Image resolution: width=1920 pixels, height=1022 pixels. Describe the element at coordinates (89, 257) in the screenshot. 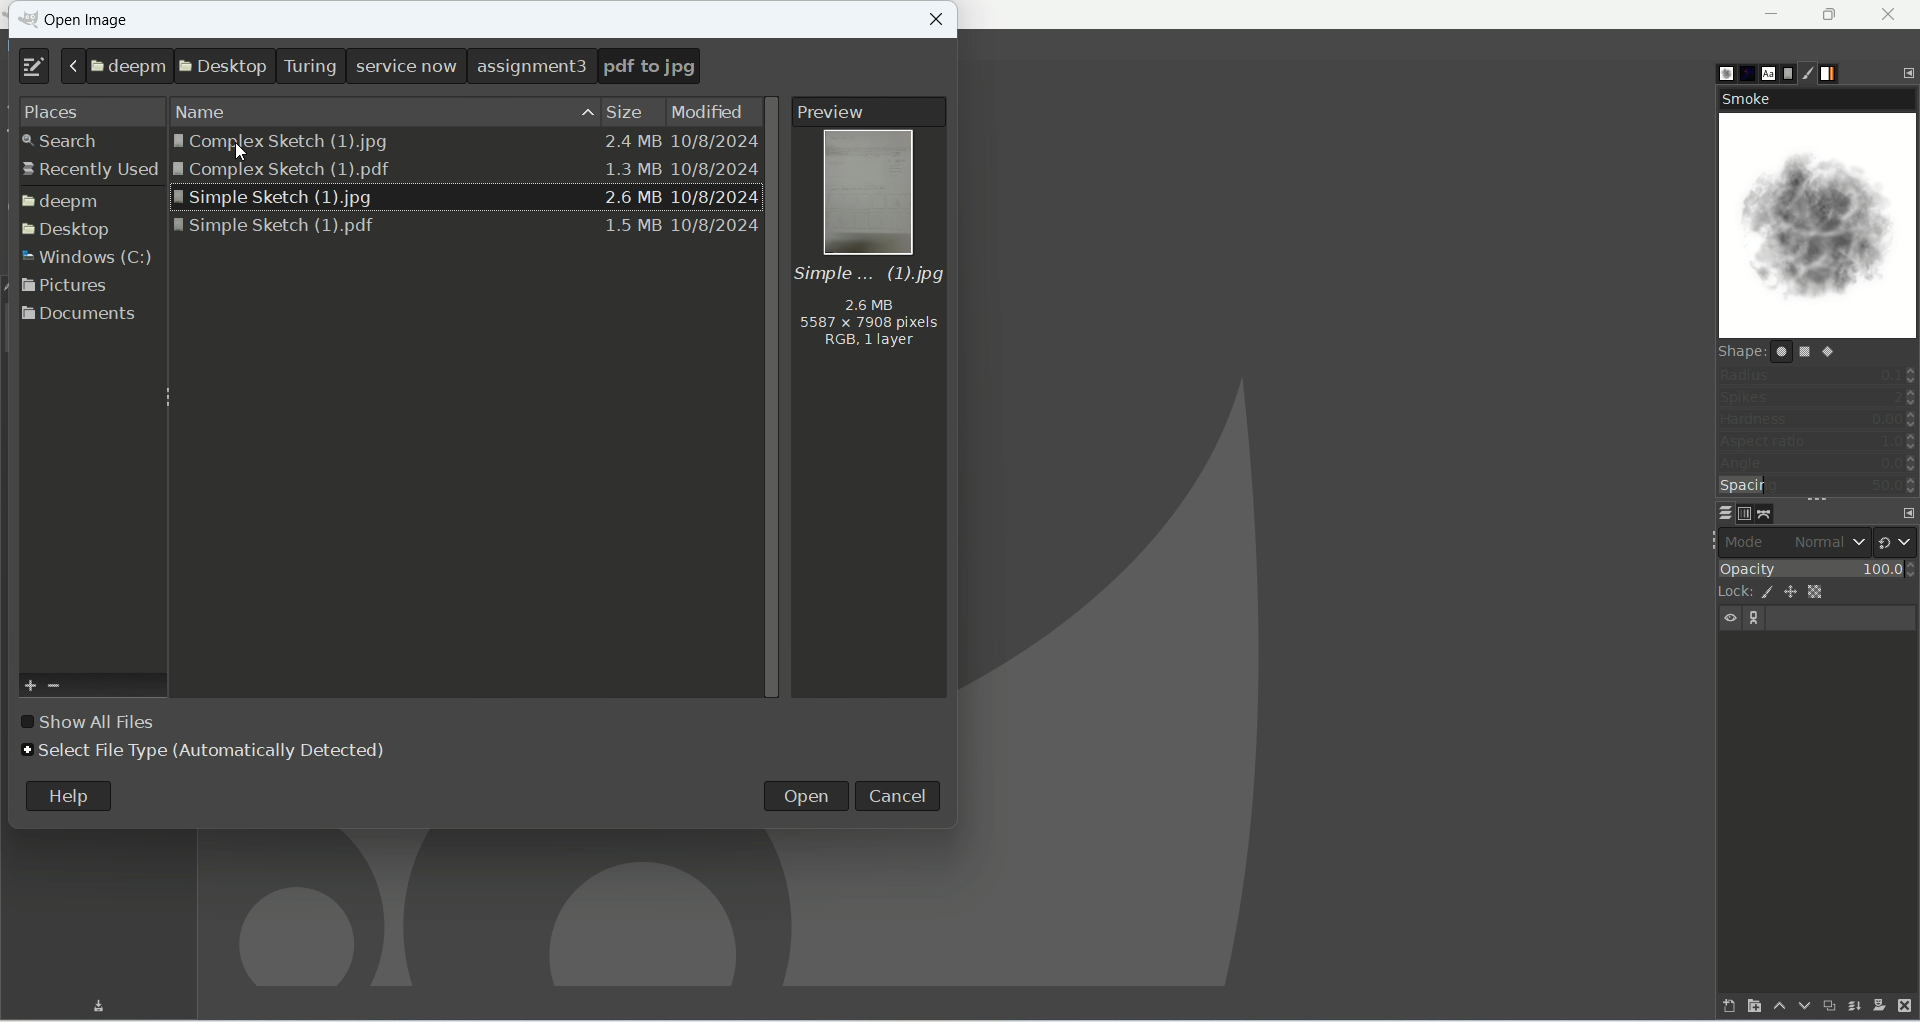

I see `window` at that location.